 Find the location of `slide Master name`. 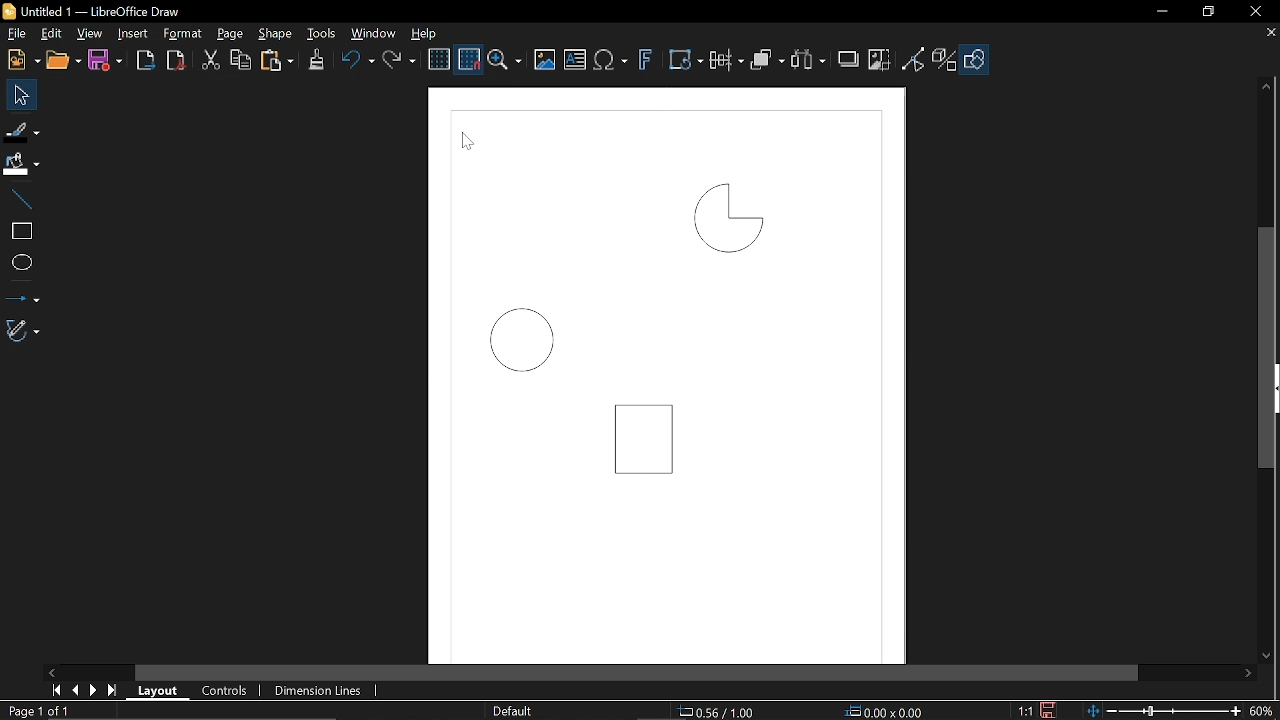

slide Master name is located at coordinates (514, 710).